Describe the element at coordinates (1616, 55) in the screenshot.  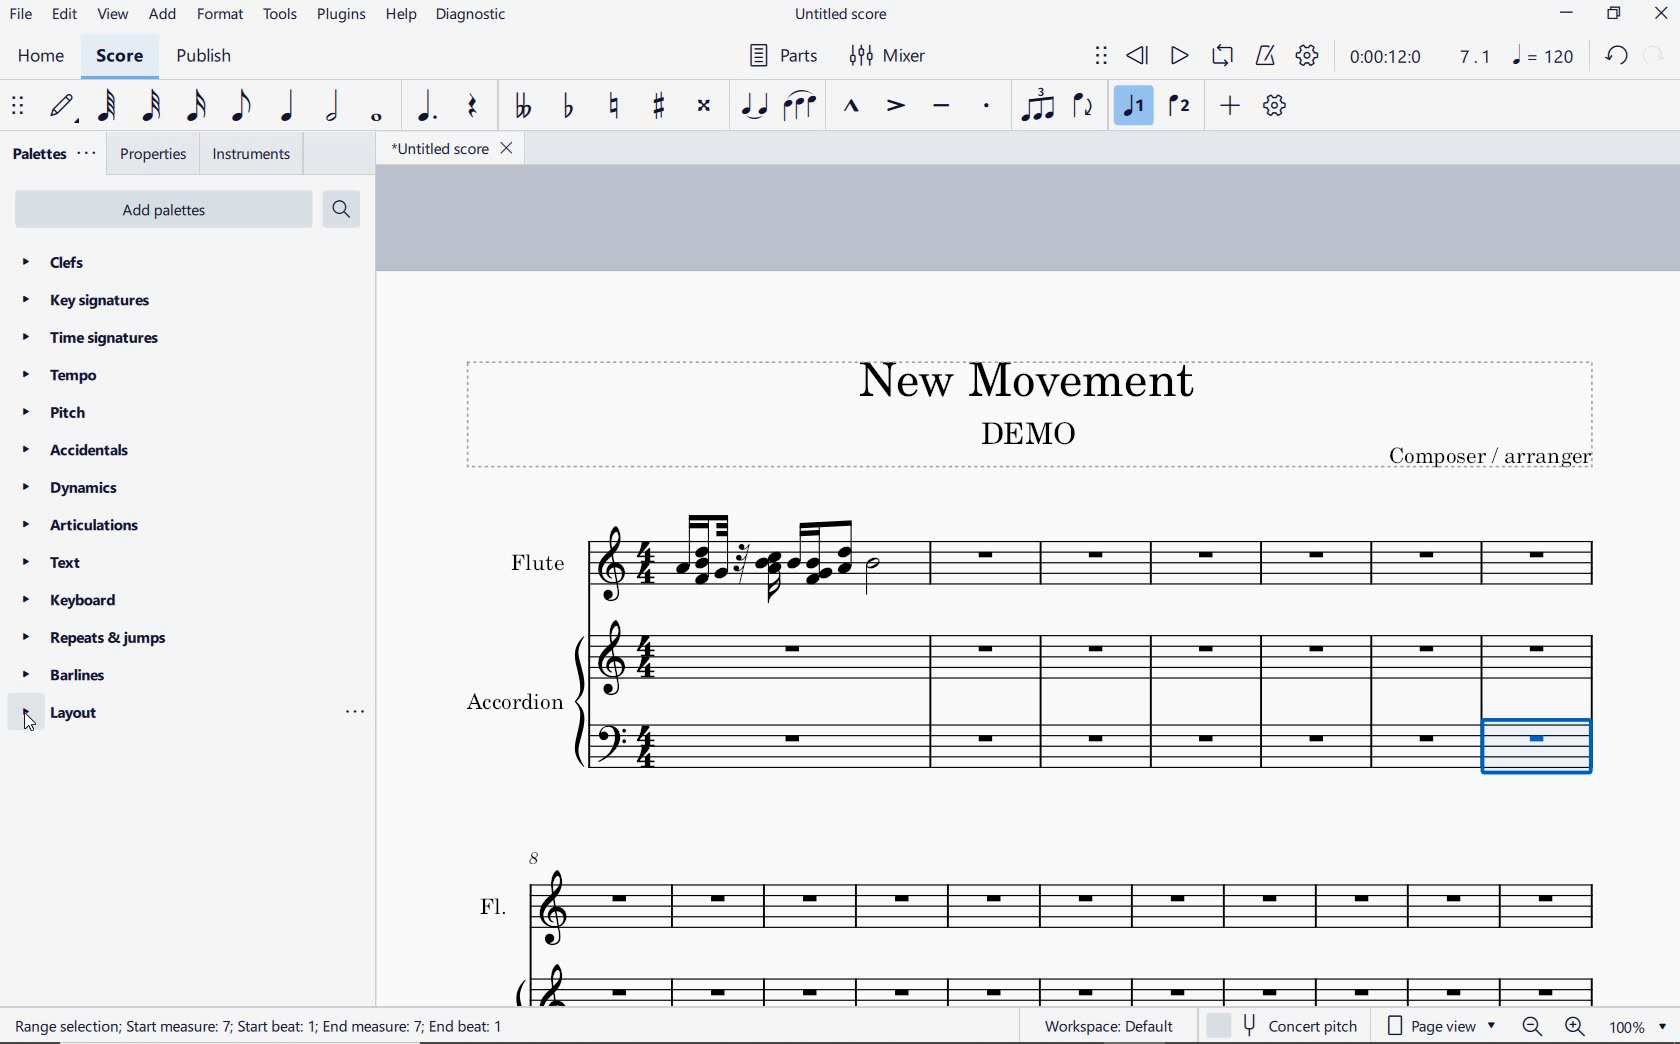
I see `redo` at that location.